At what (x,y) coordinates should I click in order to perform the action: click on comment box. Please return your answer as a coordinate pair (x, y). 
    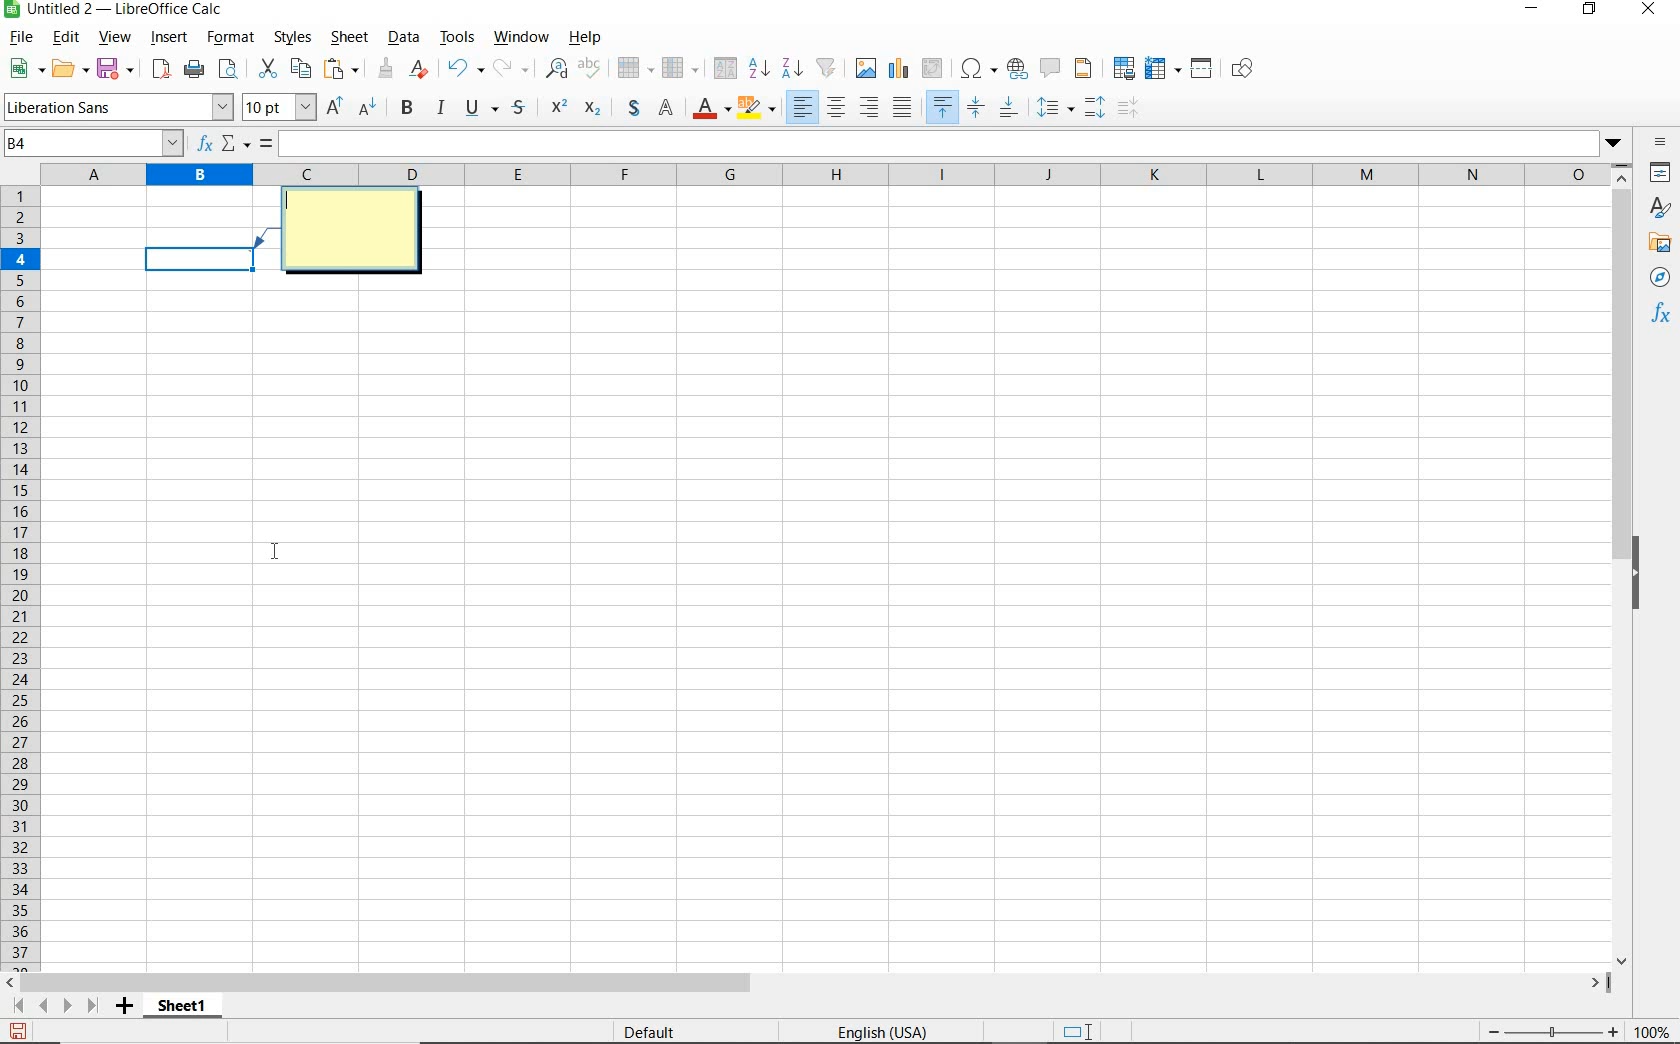
    Looking at the image, I should click on (363, 234).